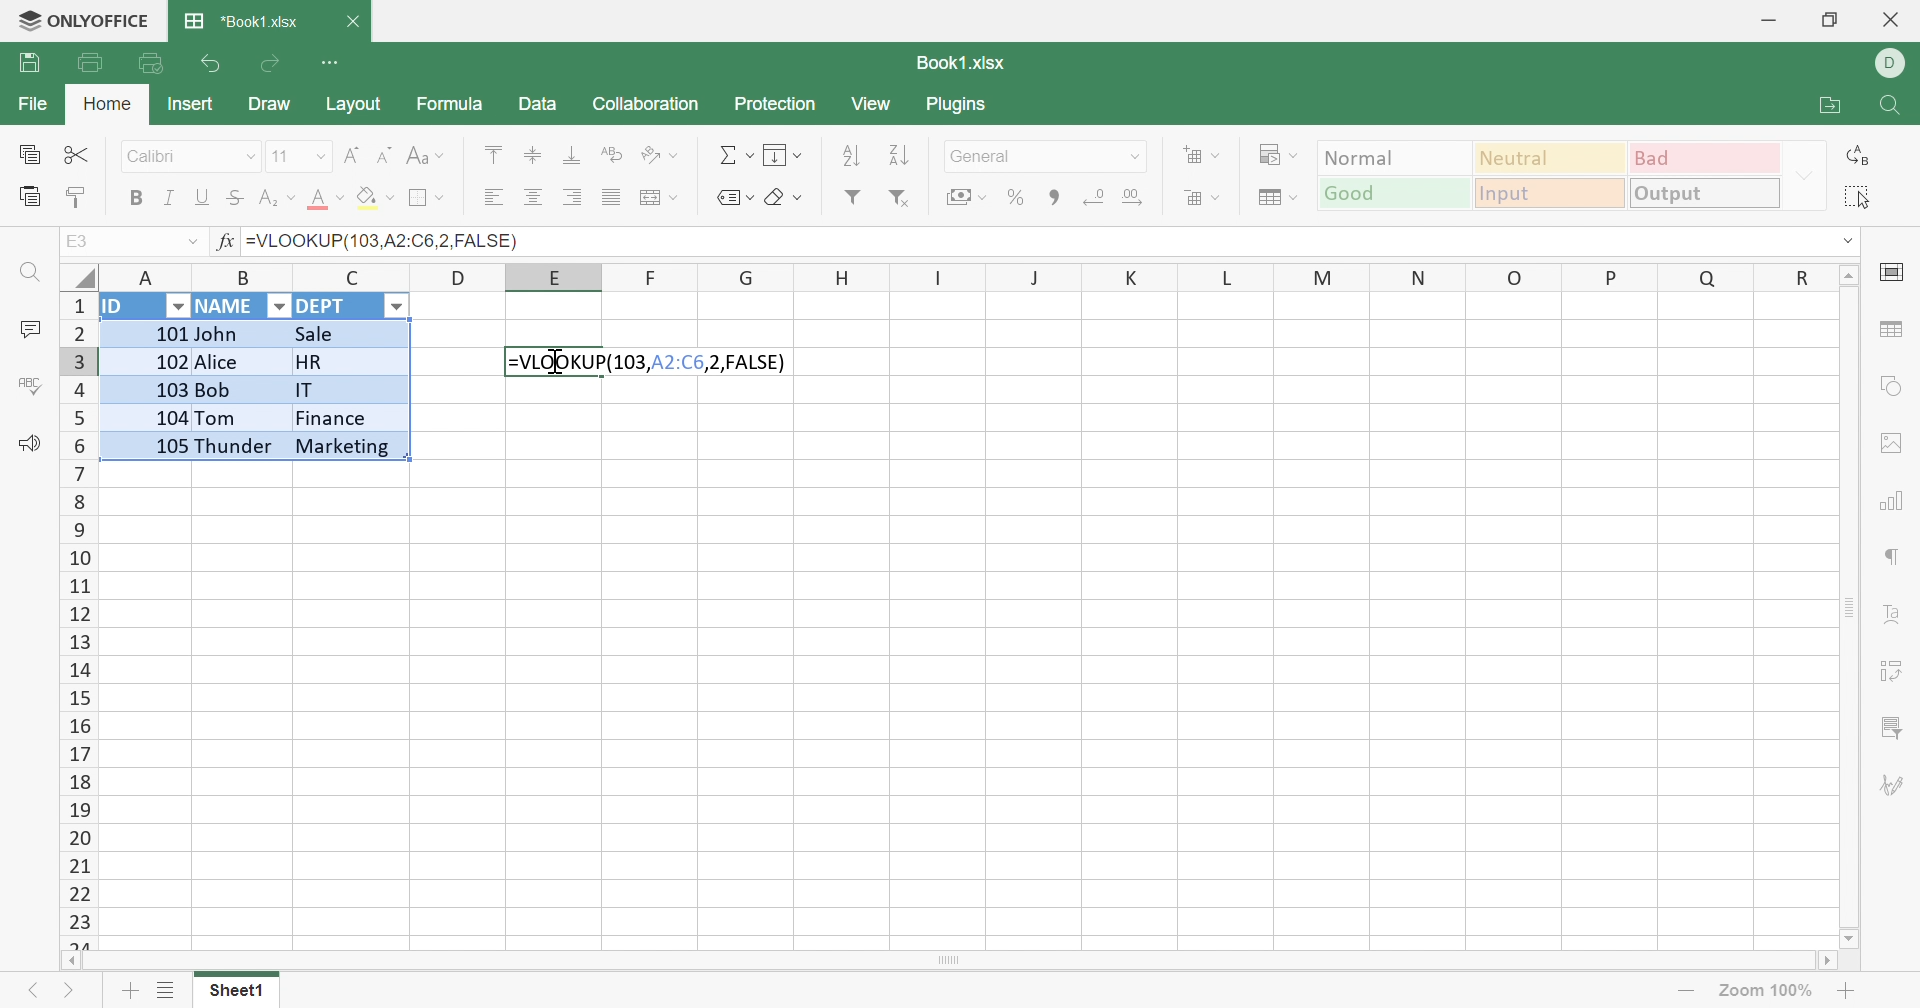 The height and width of the screenshot is (1008, 1920). What do you see at coordinates (963, 107) in the screenshot?
I see `Plugins` at bounding box center [963, 107].